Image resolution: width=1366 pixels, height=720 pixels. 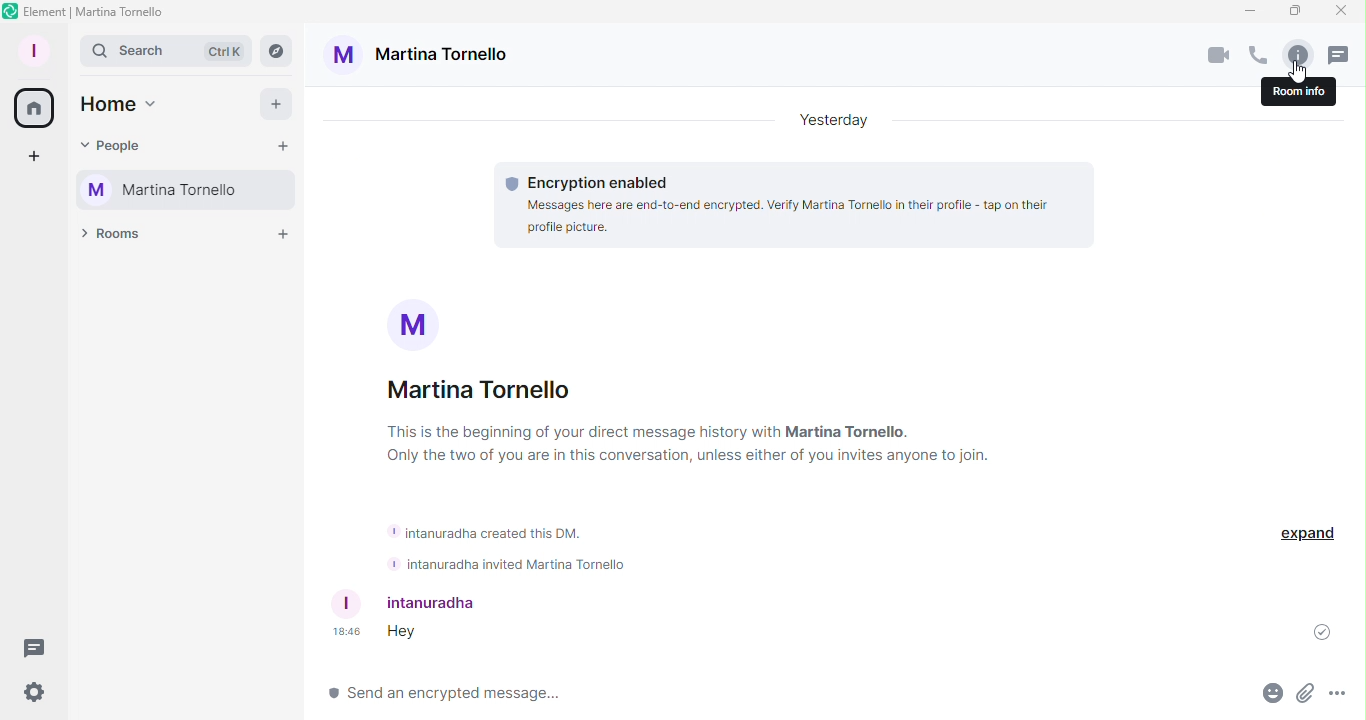 What do you see at coordinates (506, 564) in the screenshot?
I see ` intanuradha invited martina tornello` at bounding box center [506, 564].